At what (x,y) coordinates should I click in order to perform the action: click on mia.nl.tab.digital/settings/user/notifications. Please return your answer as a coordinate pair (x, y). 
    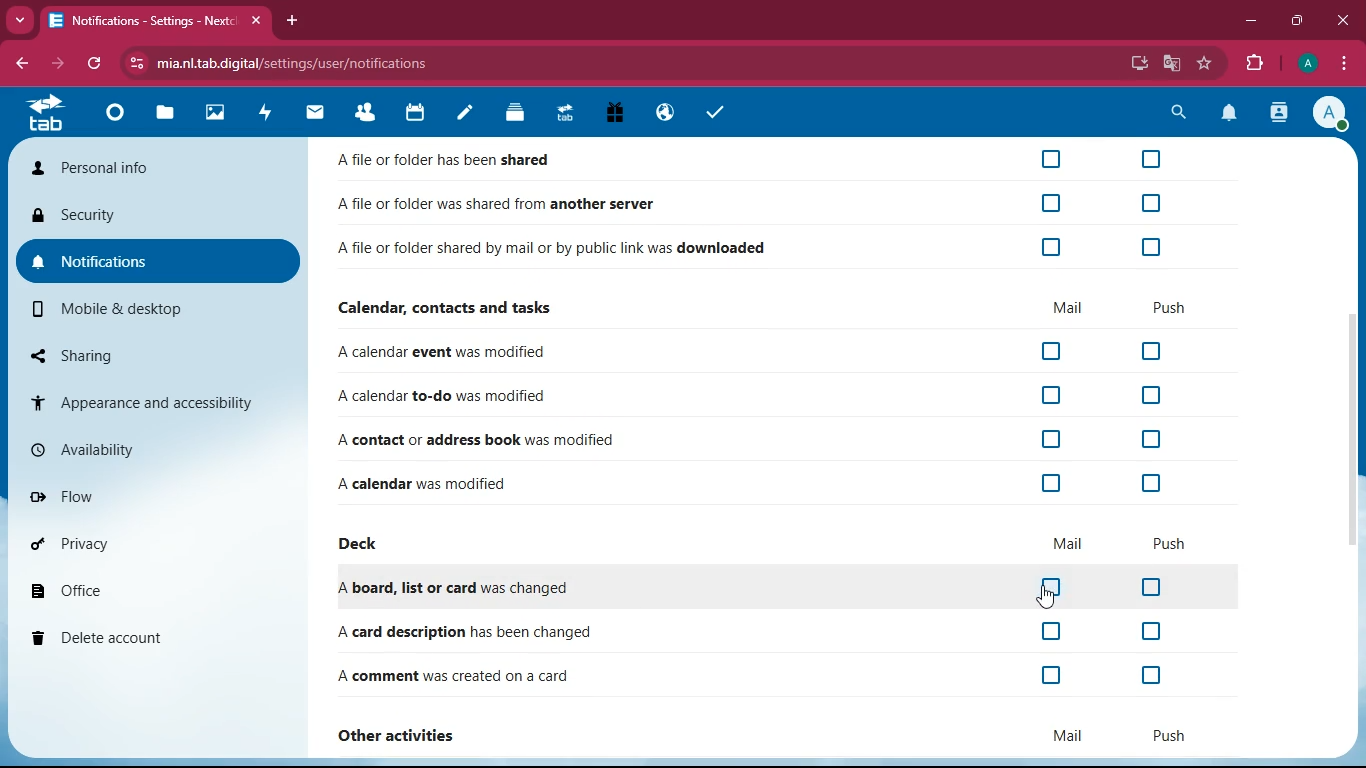
    Looking at the image, I should click on (304, 63).